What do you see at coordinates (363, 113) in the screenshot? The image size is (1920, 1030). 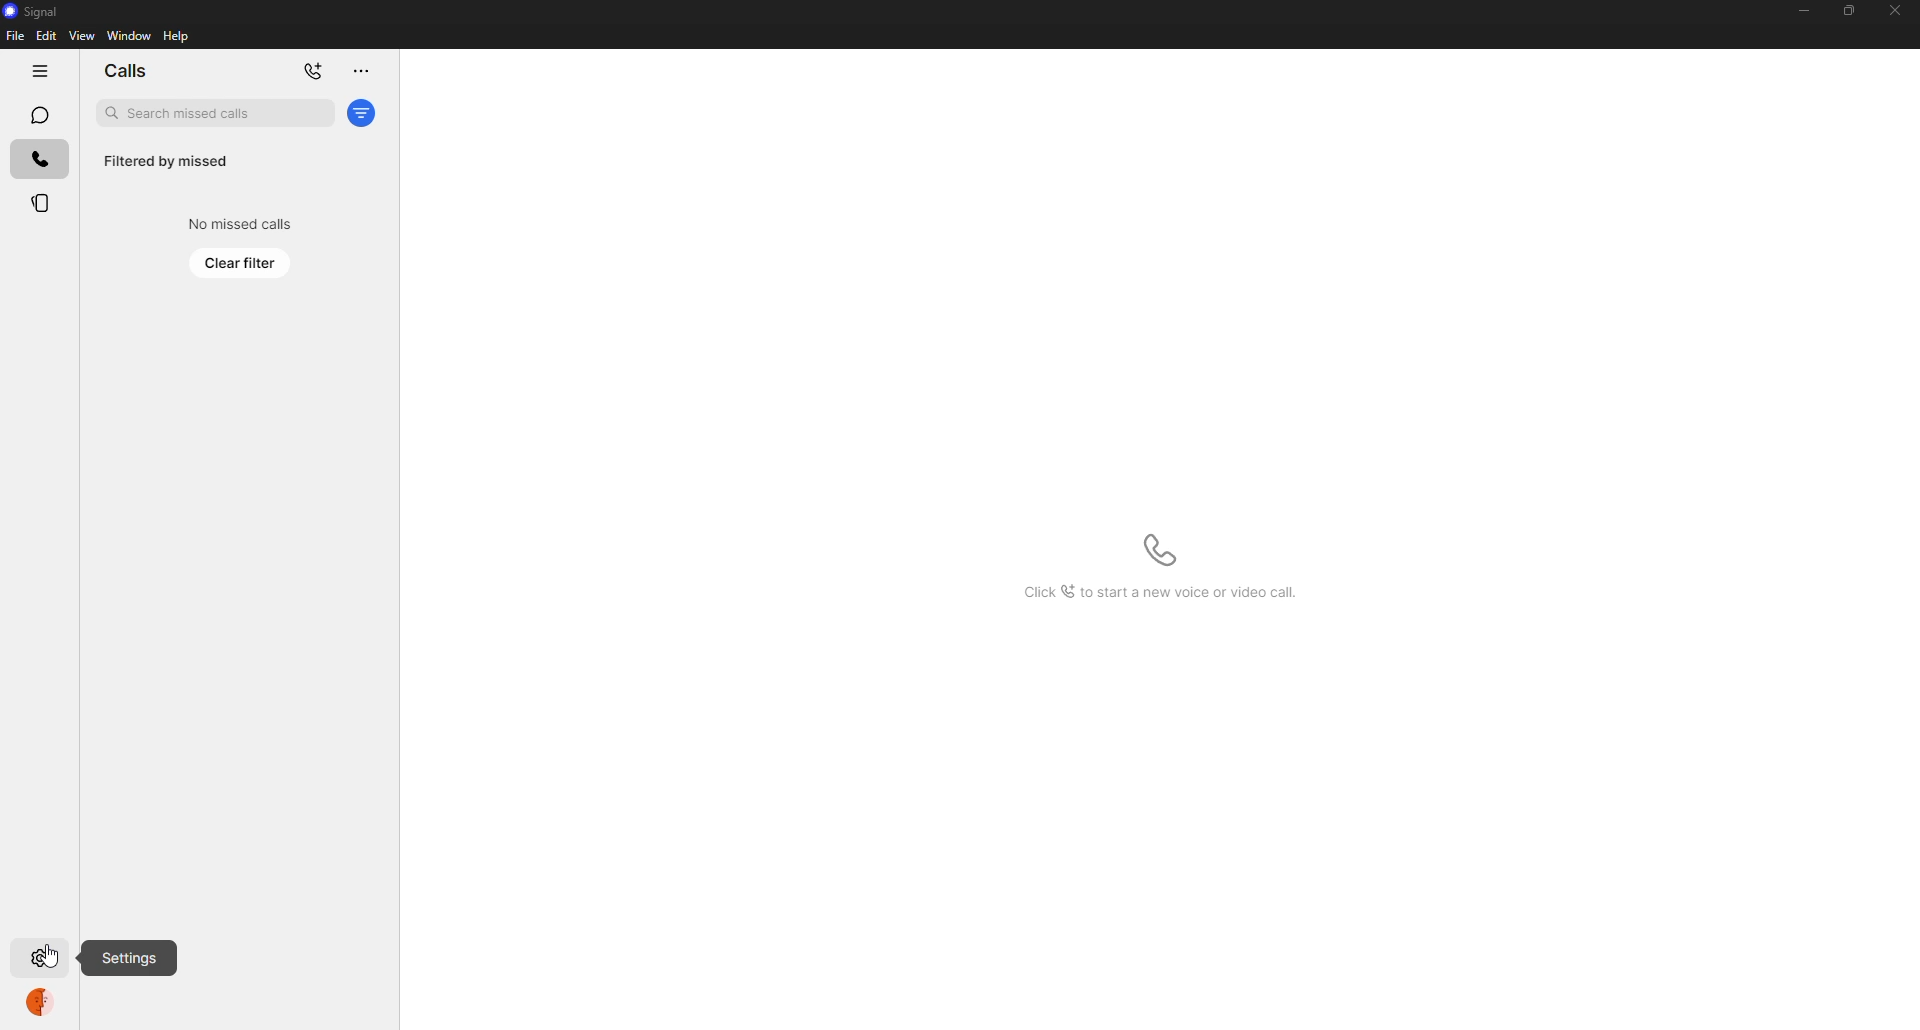 I see `filter` at bounding box center [363, 113].